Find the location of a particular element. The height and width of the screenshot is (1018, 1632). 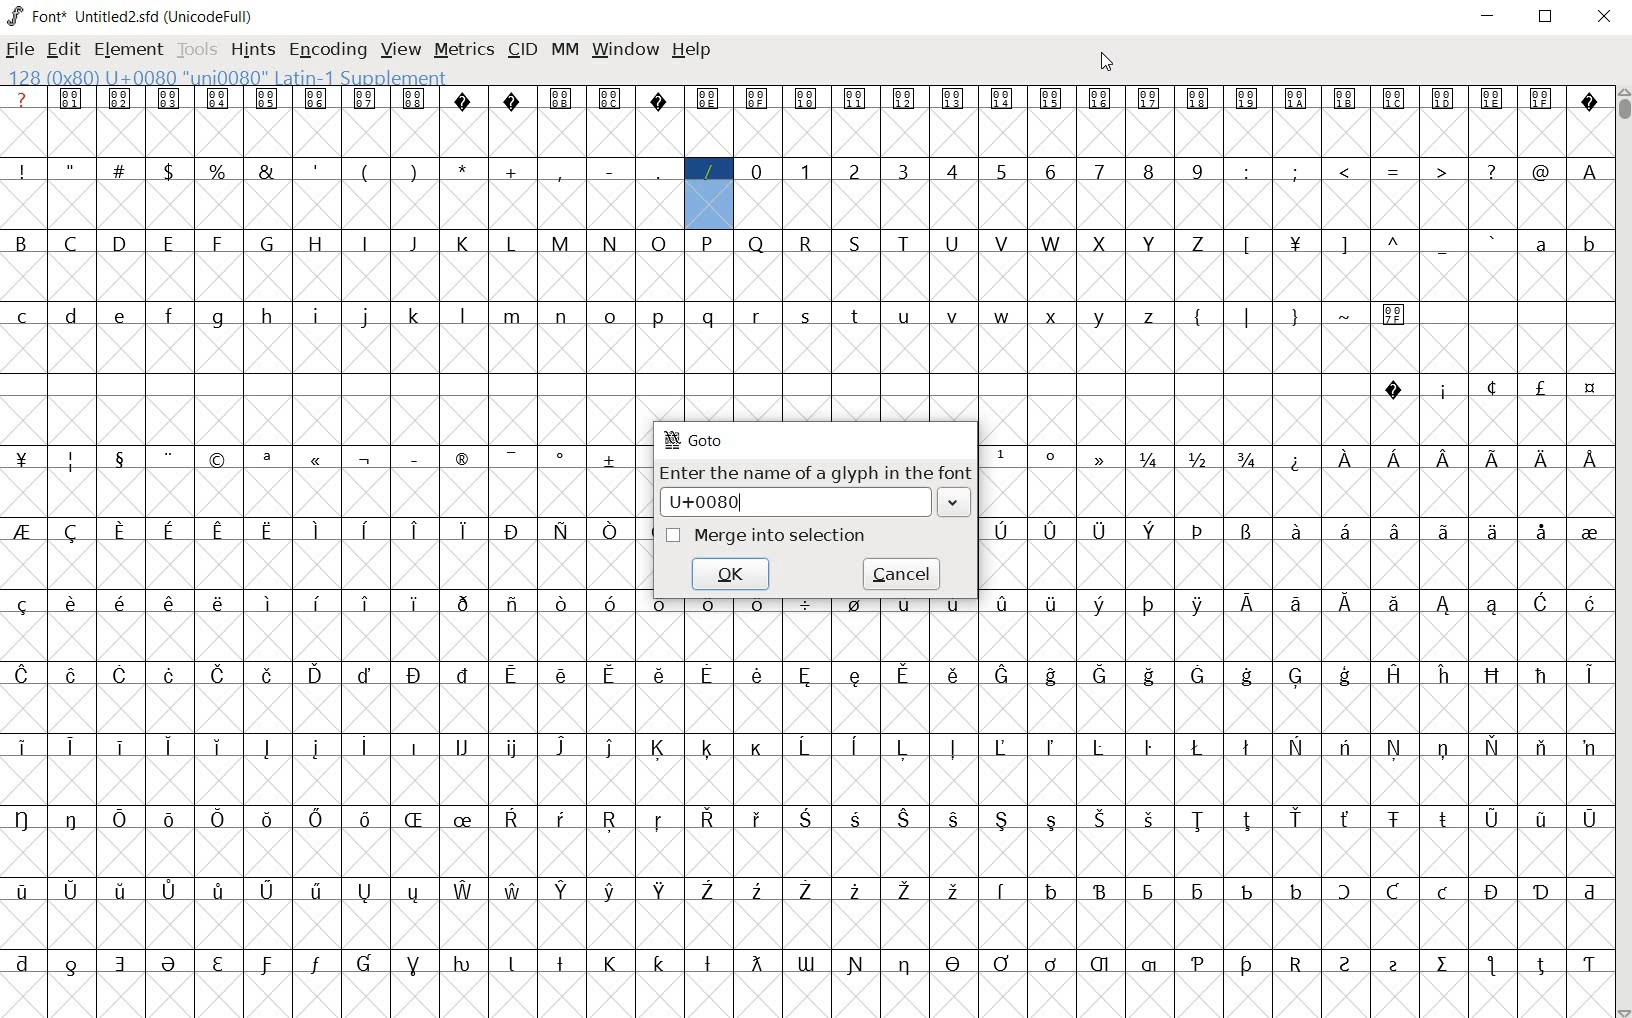

glyph is located at coordinates (168, 243).